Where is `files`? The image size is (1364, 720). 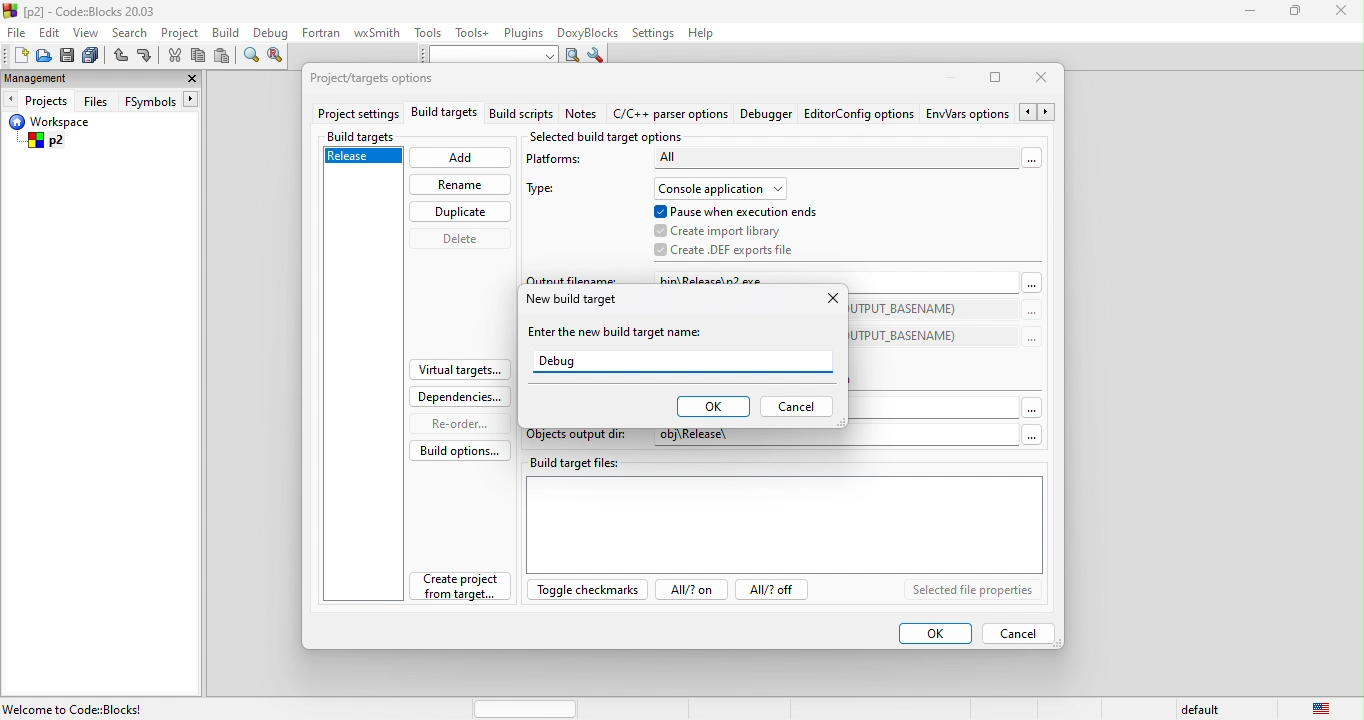
files is located at coordinates (99, 100).